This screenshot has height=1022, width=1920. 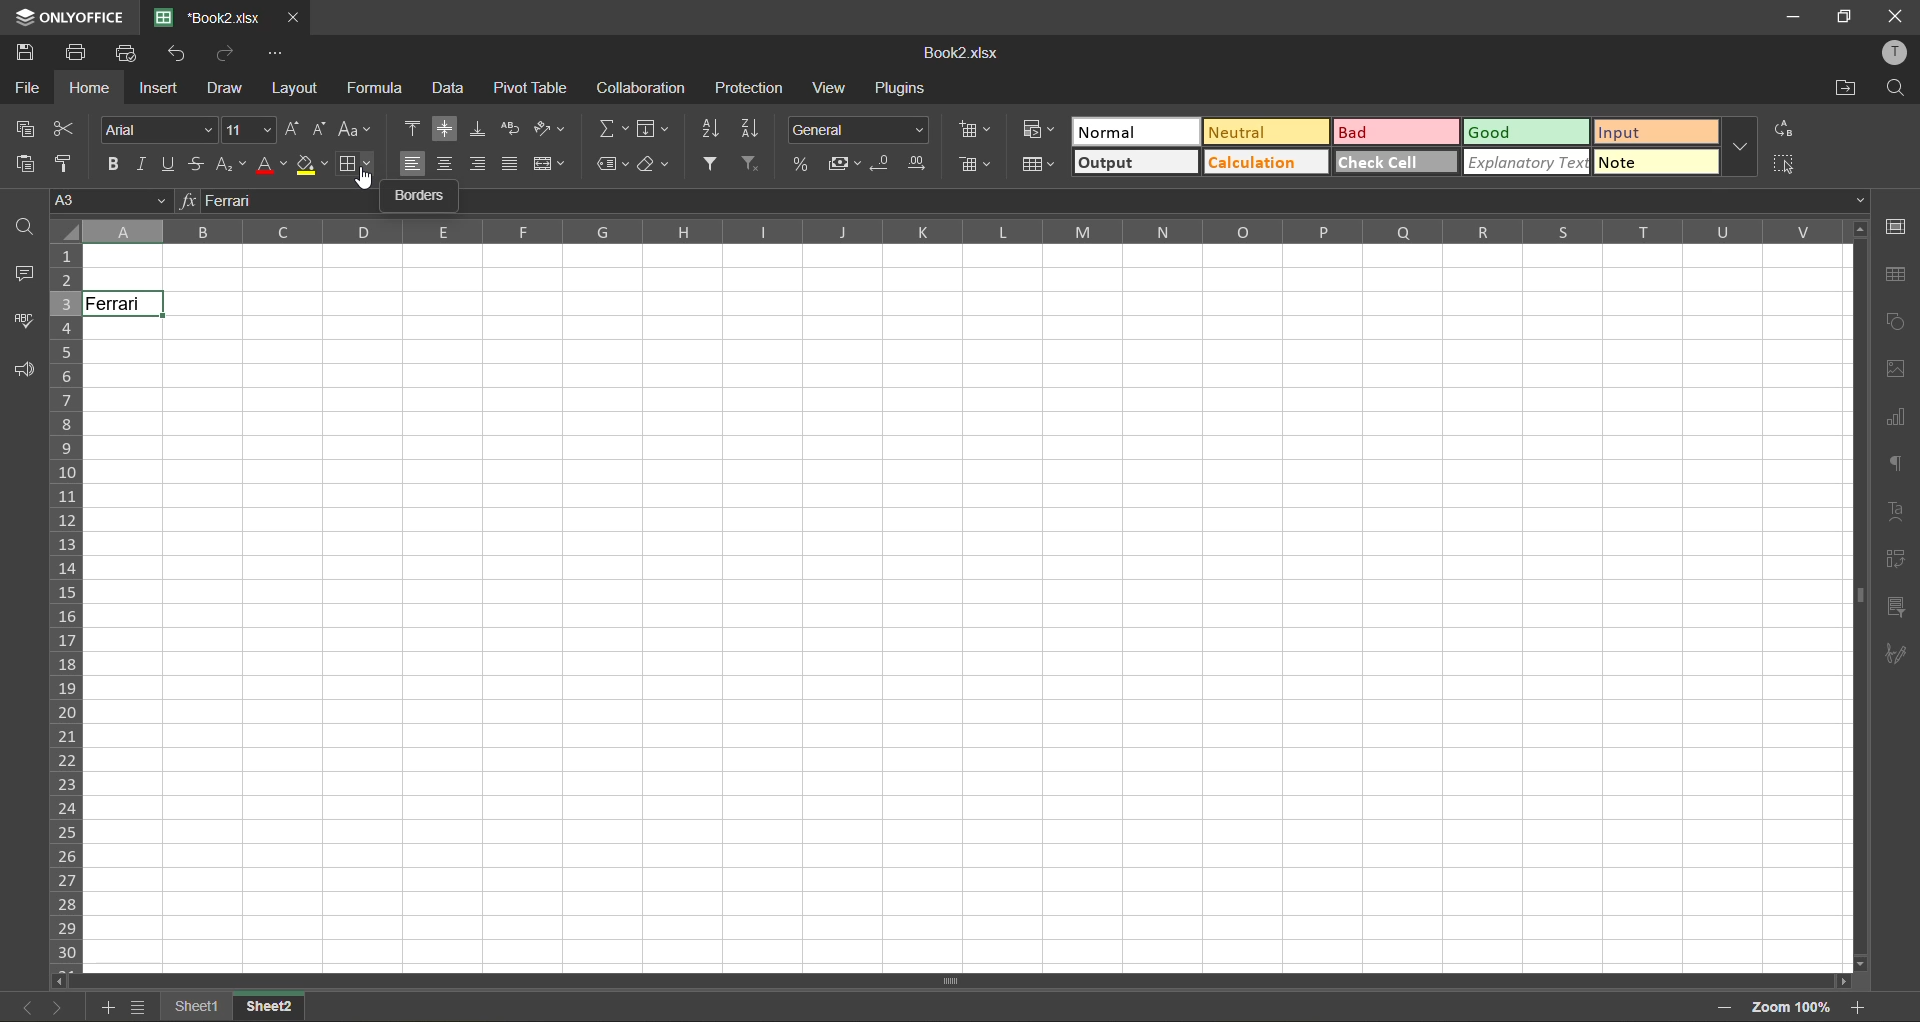 What do you see at coordinates (710, 130) in the screenshot?
I see `sort ascending` at bounding box center [710, 130].